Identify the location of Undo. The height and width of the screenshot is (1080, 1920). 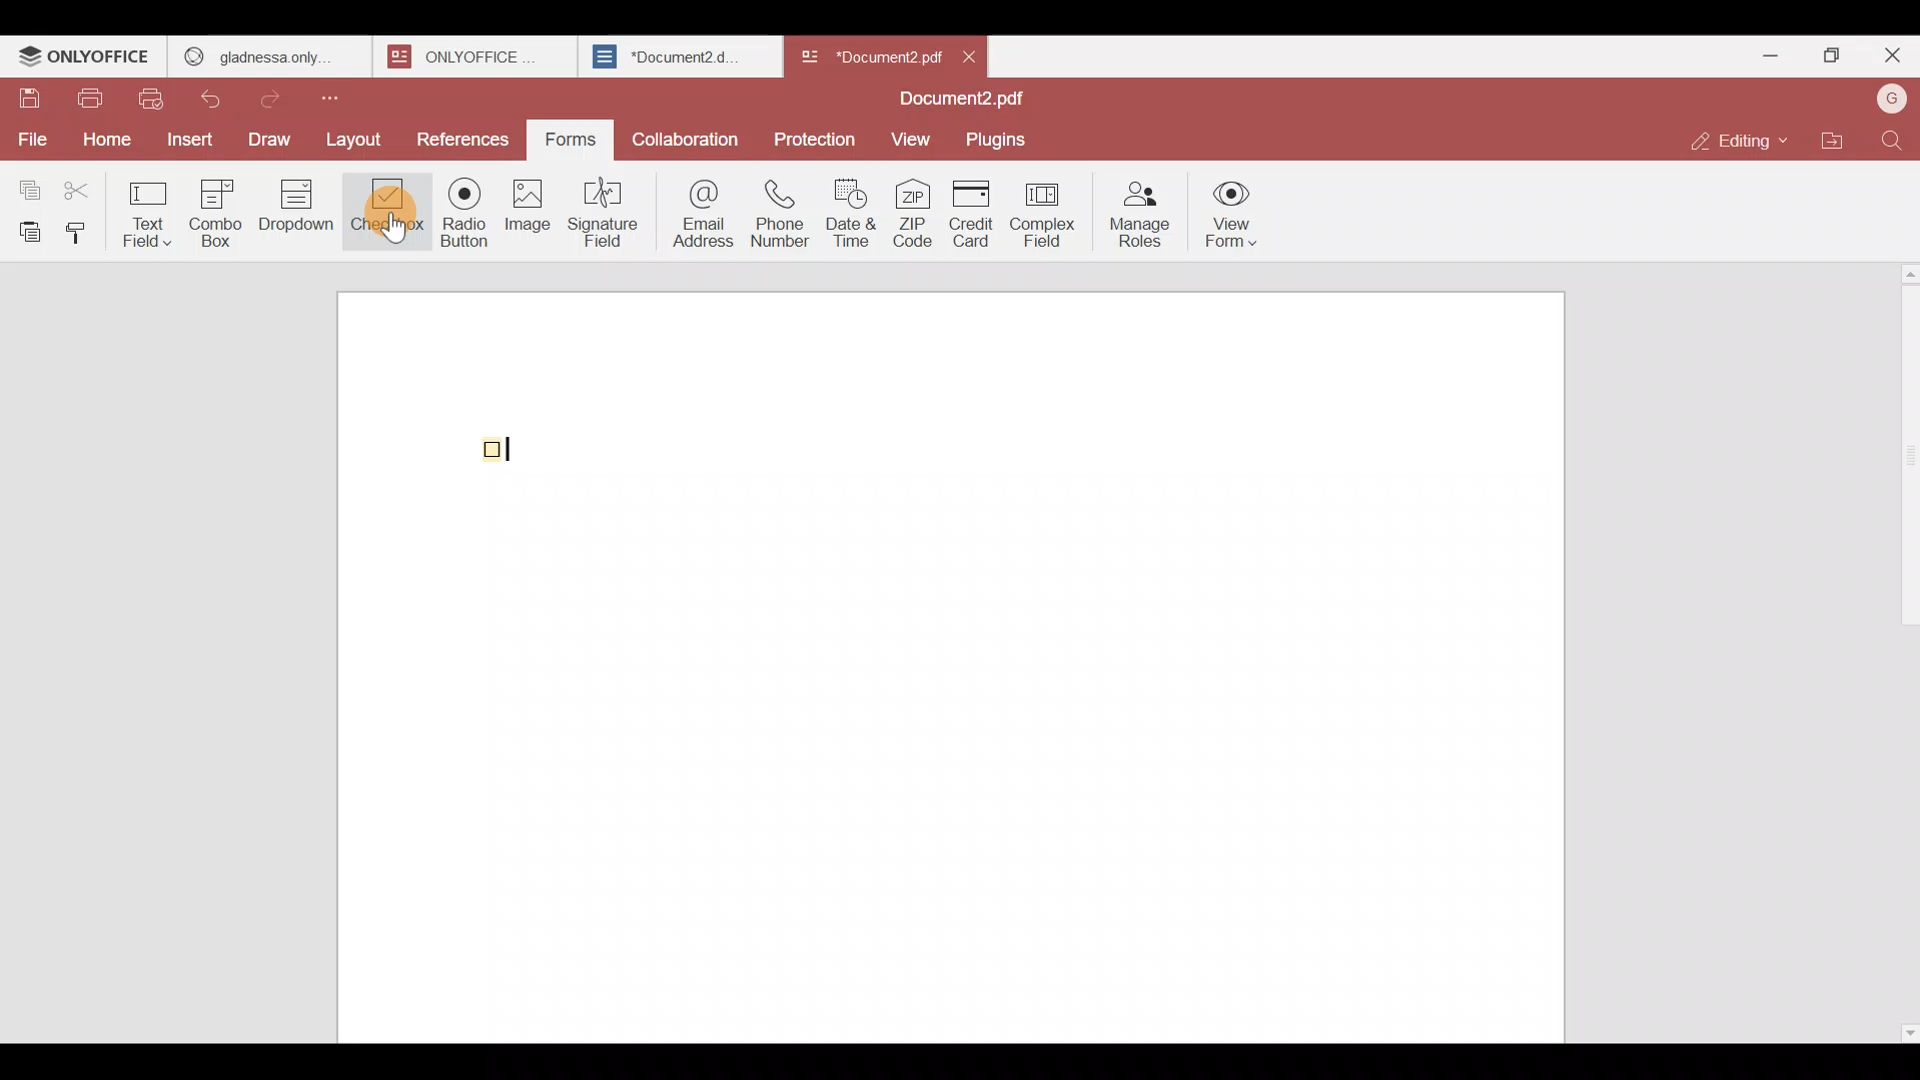
(220, 95).